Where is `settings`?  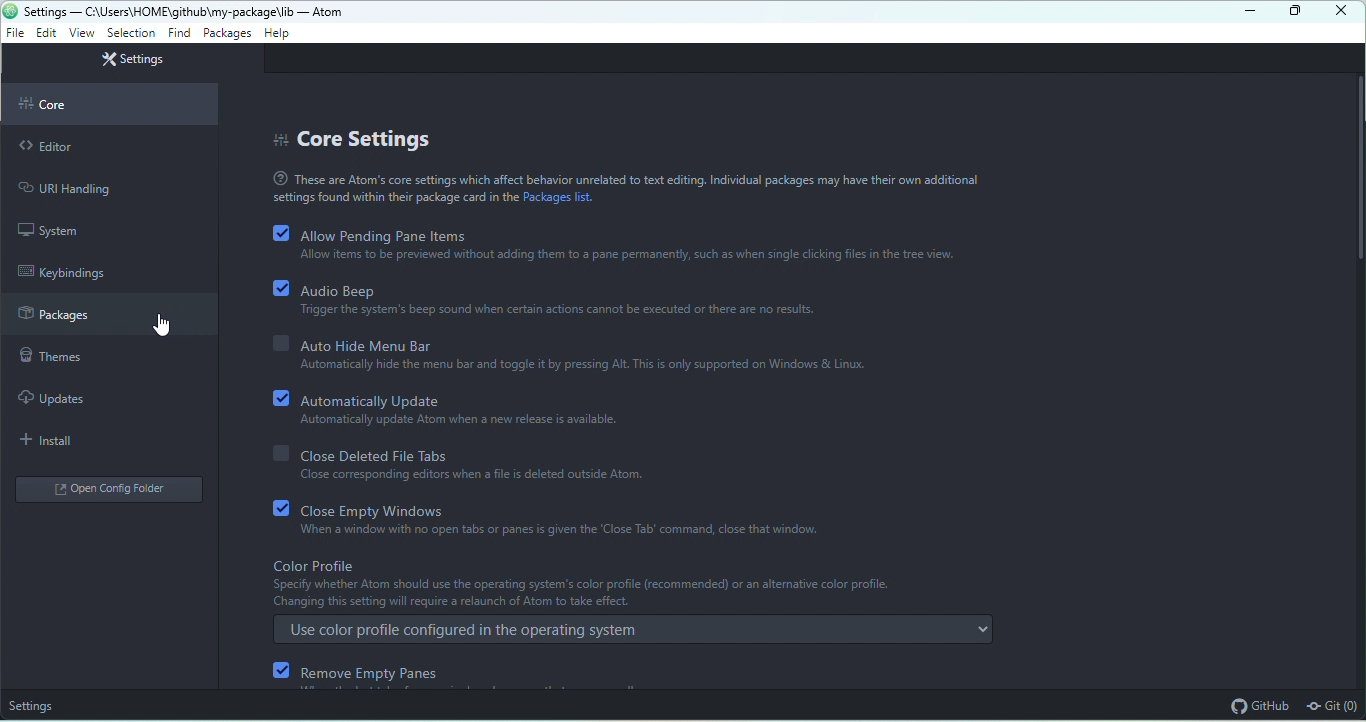 settings is located at coordinates (131, 61).